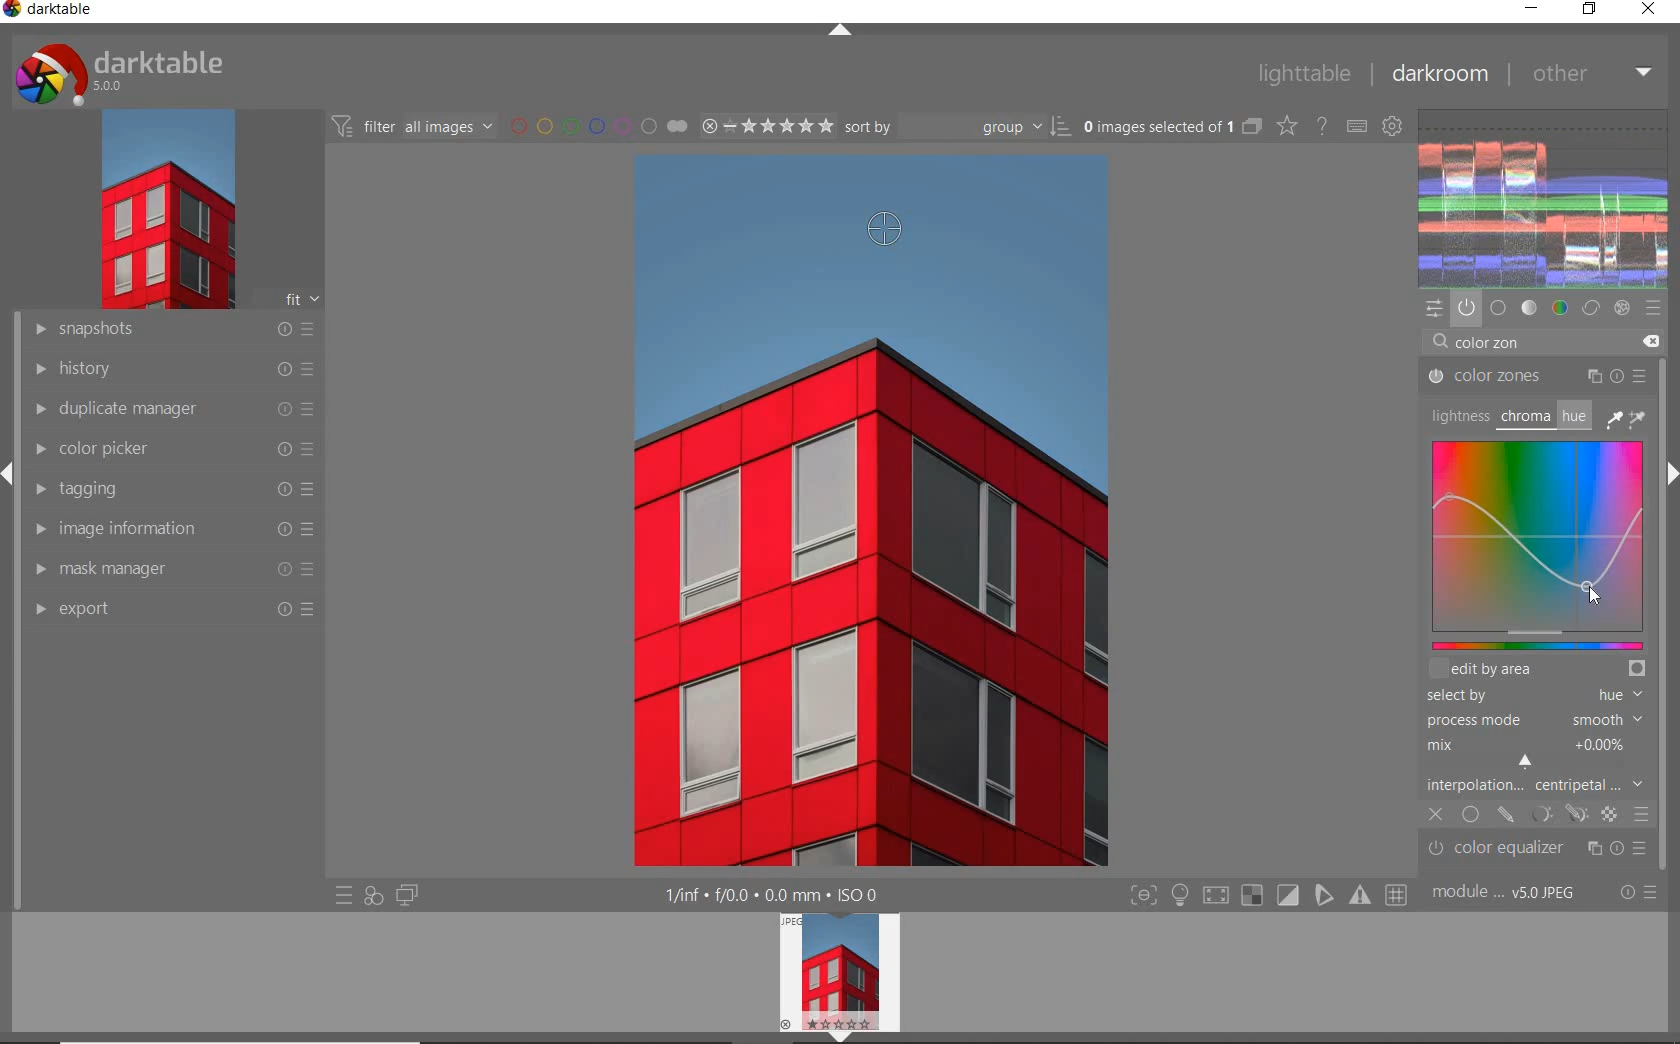 This screenshot has width=1680, height=1044. What do you see at coordinates (1591, 309) in the screenshot?
I see `correct` at bounding box center [1591, 309].